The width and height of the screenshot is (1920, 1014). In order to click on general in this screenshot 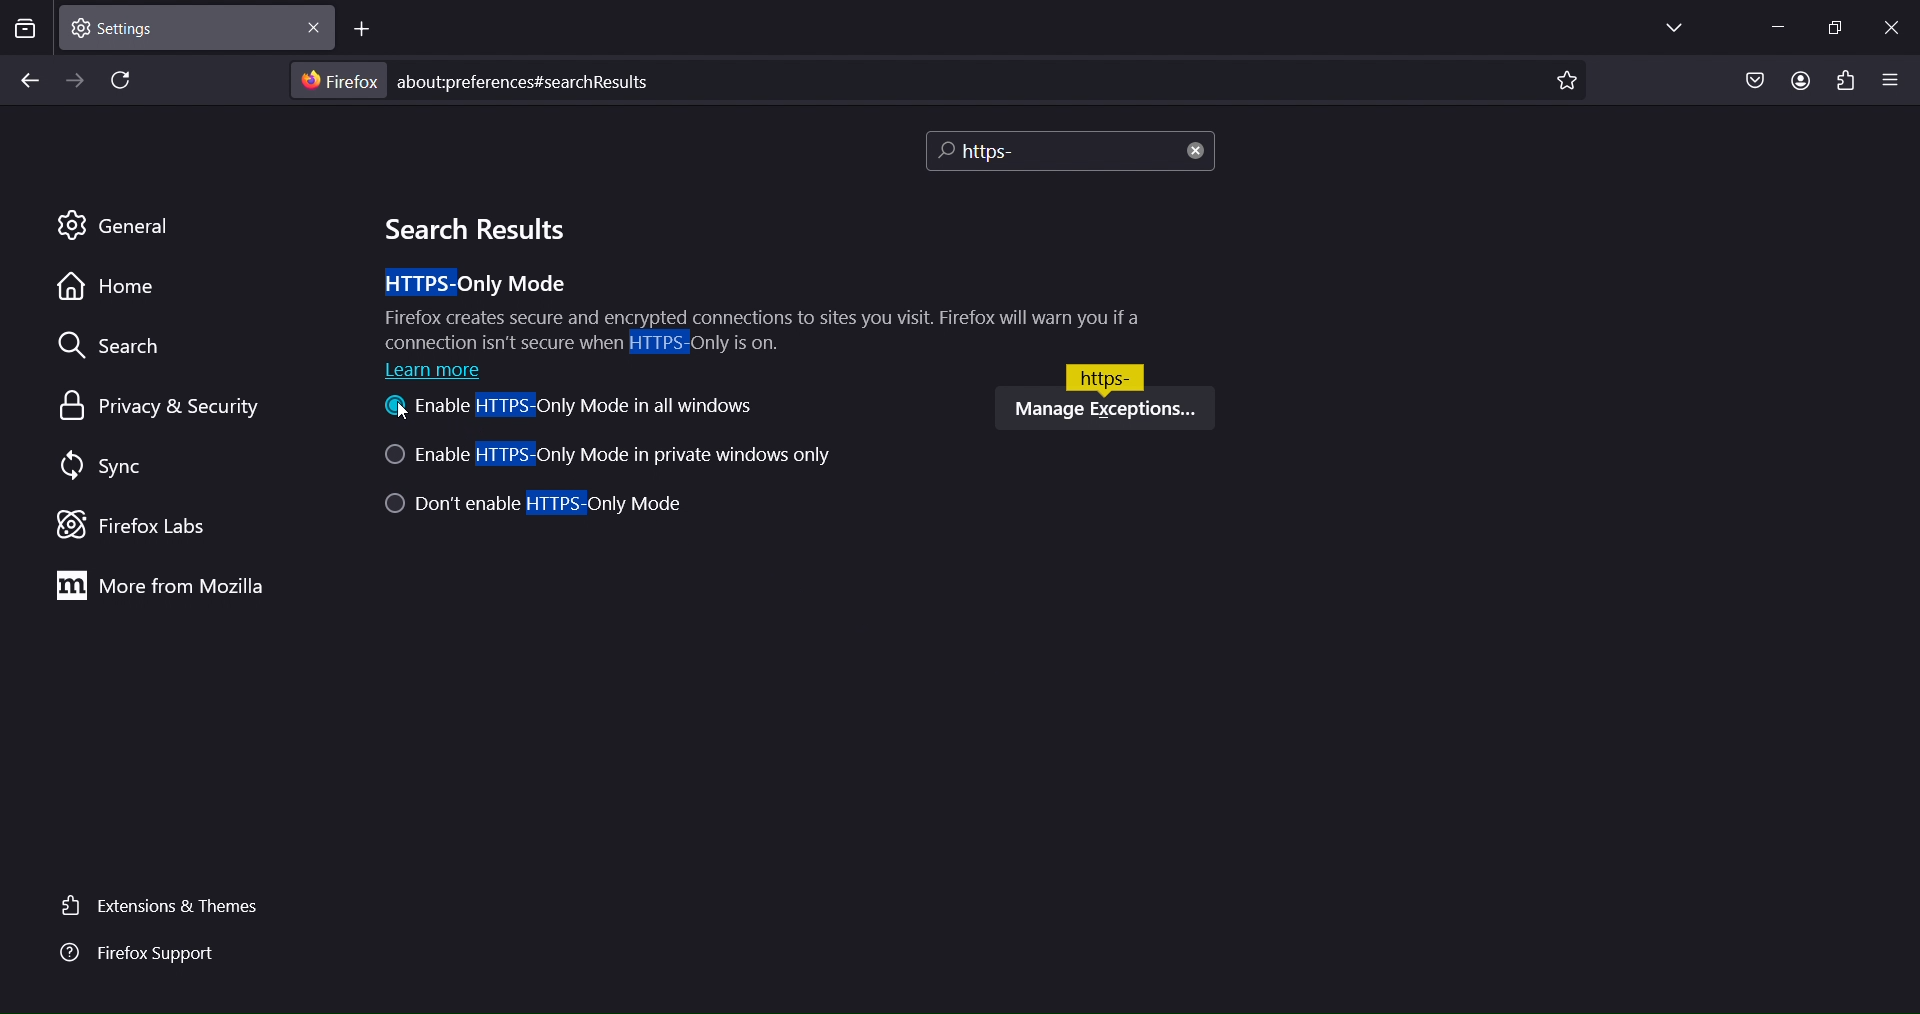, I will do `click(117, 227)`.